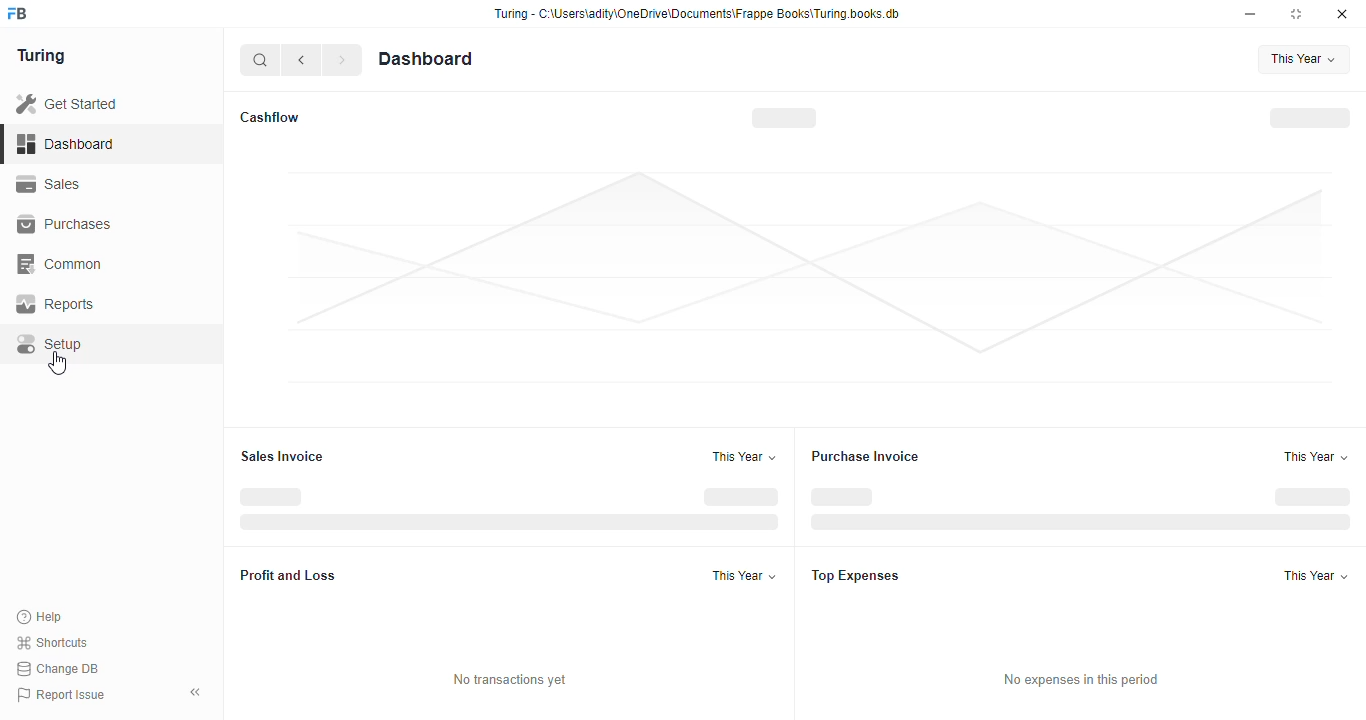  I want to click on This Year , so click(744, 455).